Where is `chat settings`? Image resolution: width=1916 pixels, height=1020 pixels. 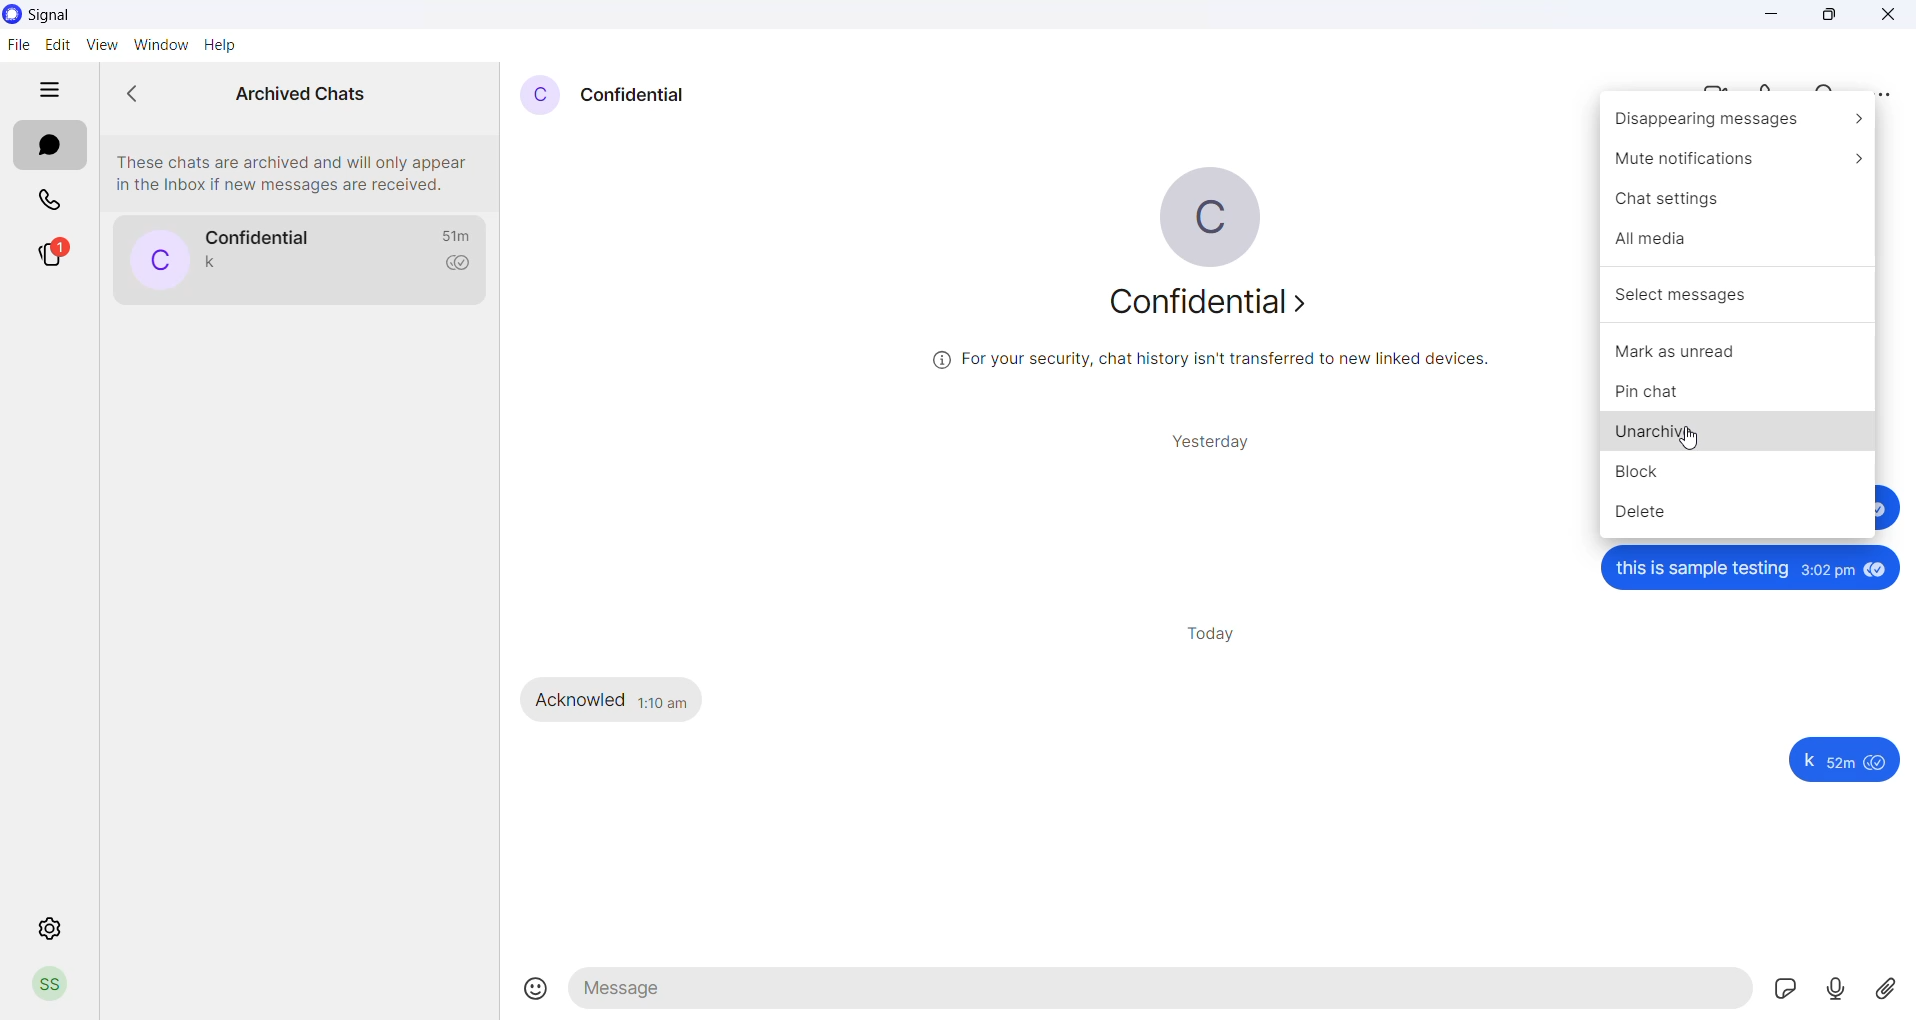 chat settings is located at coordinates (1738, 201).